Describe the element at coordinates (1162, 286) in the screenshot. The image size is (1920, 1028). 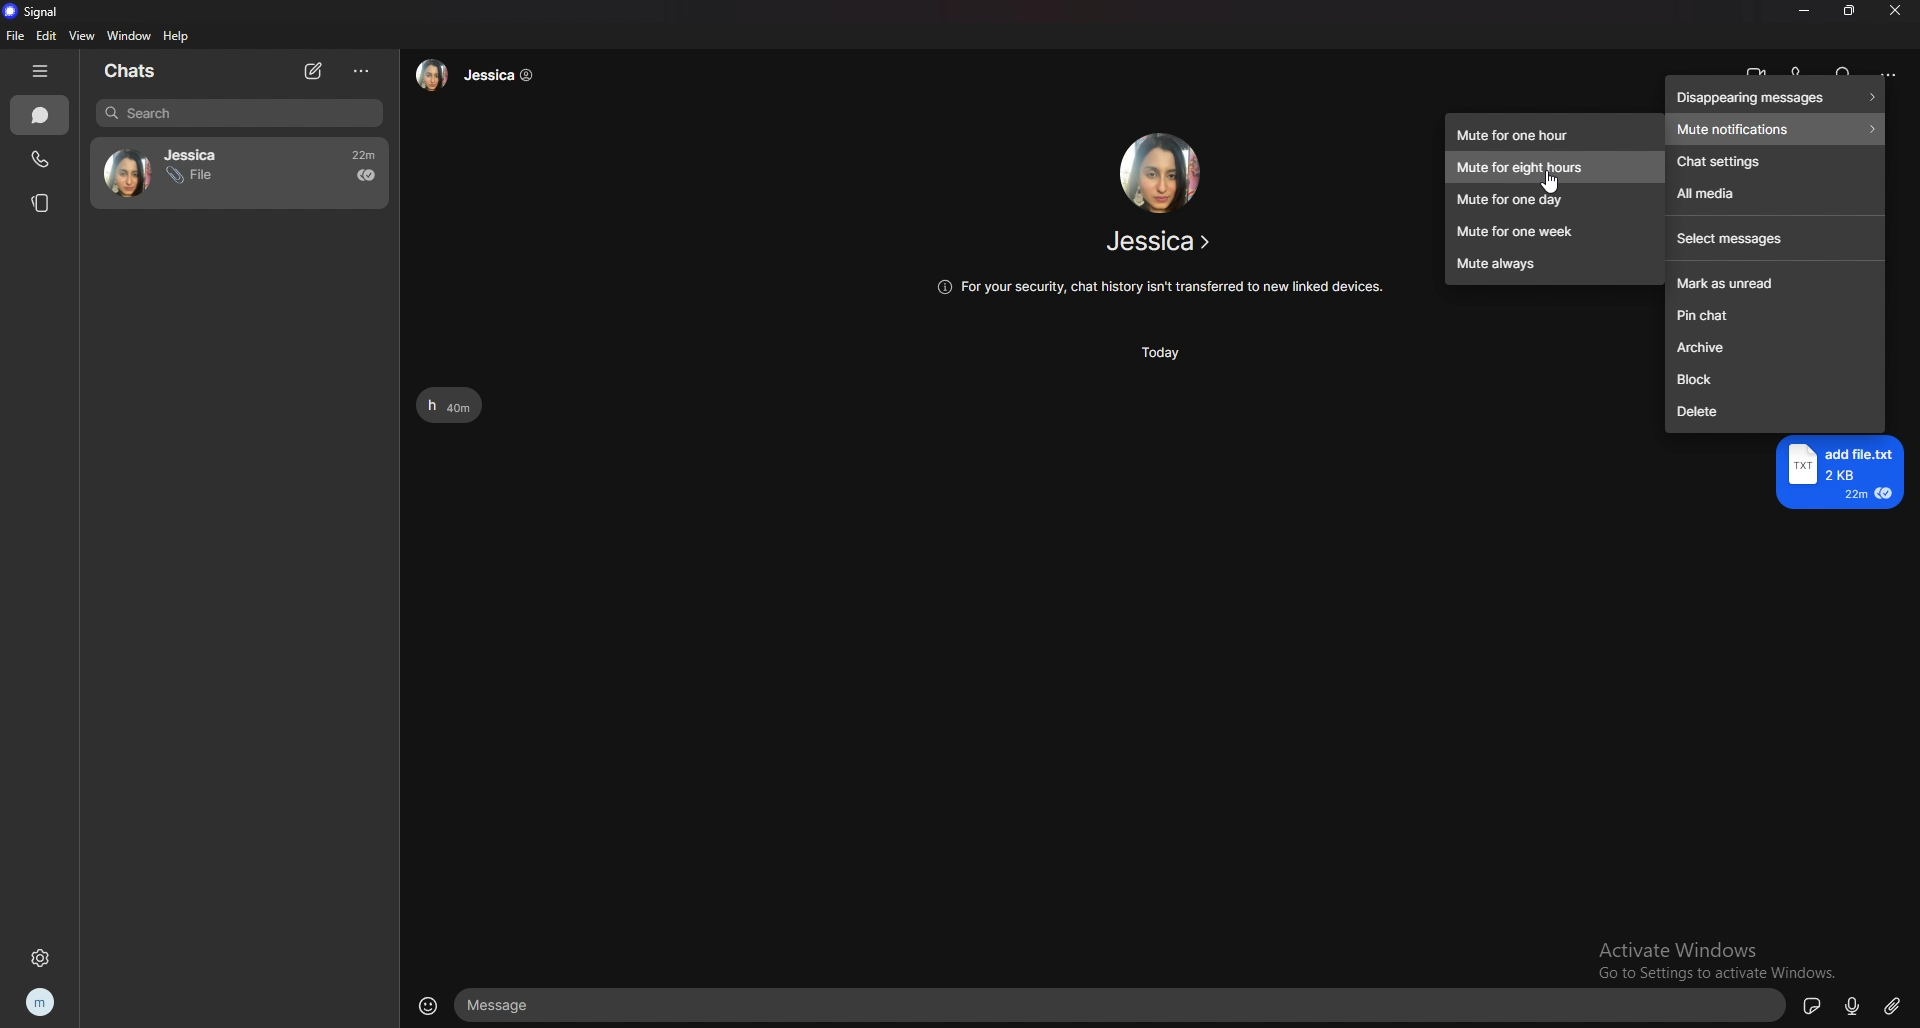
I see `(@ For your security, chat history isn't transferred to new linked devices.` at that location.